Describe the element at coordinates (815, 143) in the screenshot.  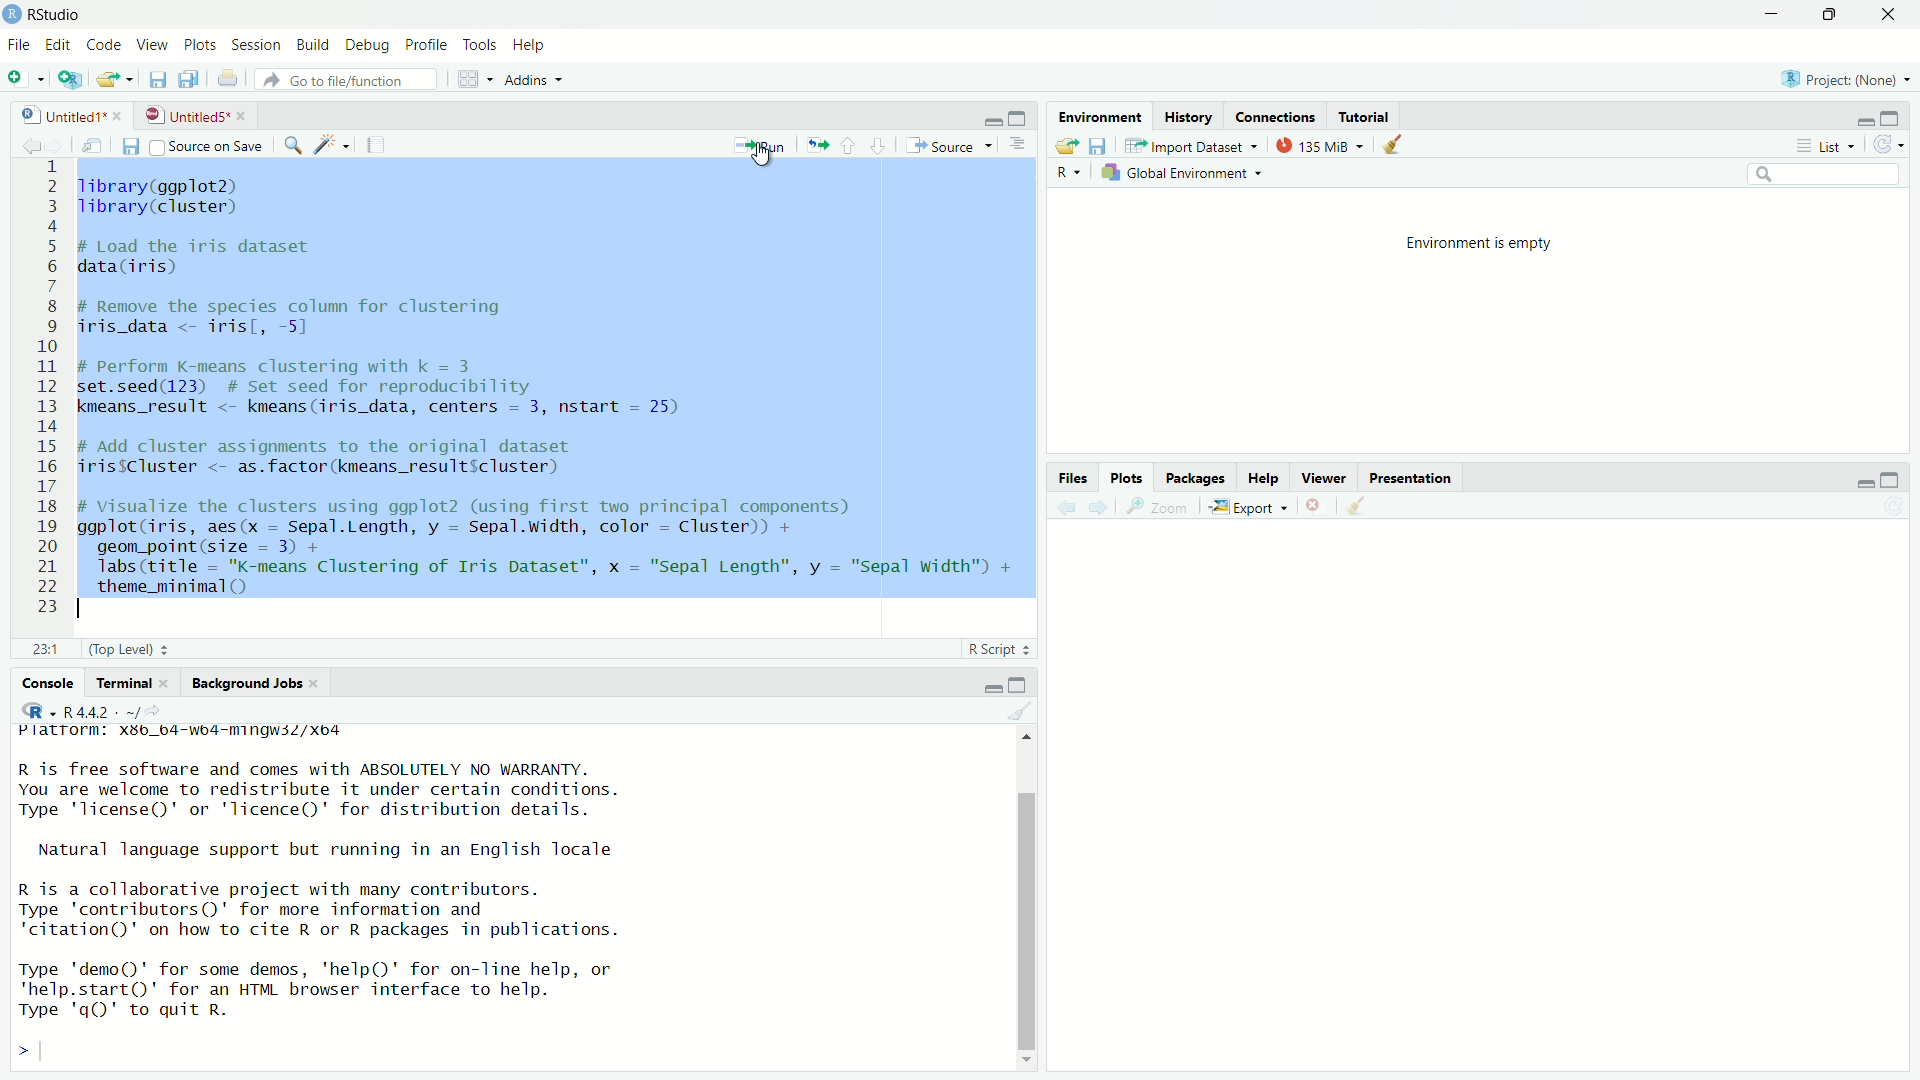
I see `re-run the previous code region` at that location.